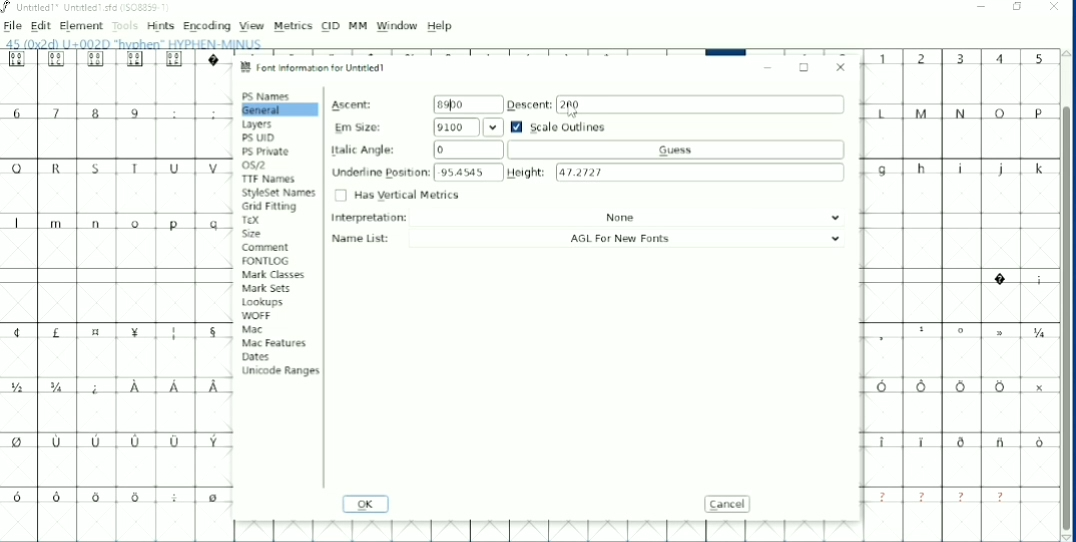 The image size is (1076, 542). I want to click on Minimize, so click(768, 68).